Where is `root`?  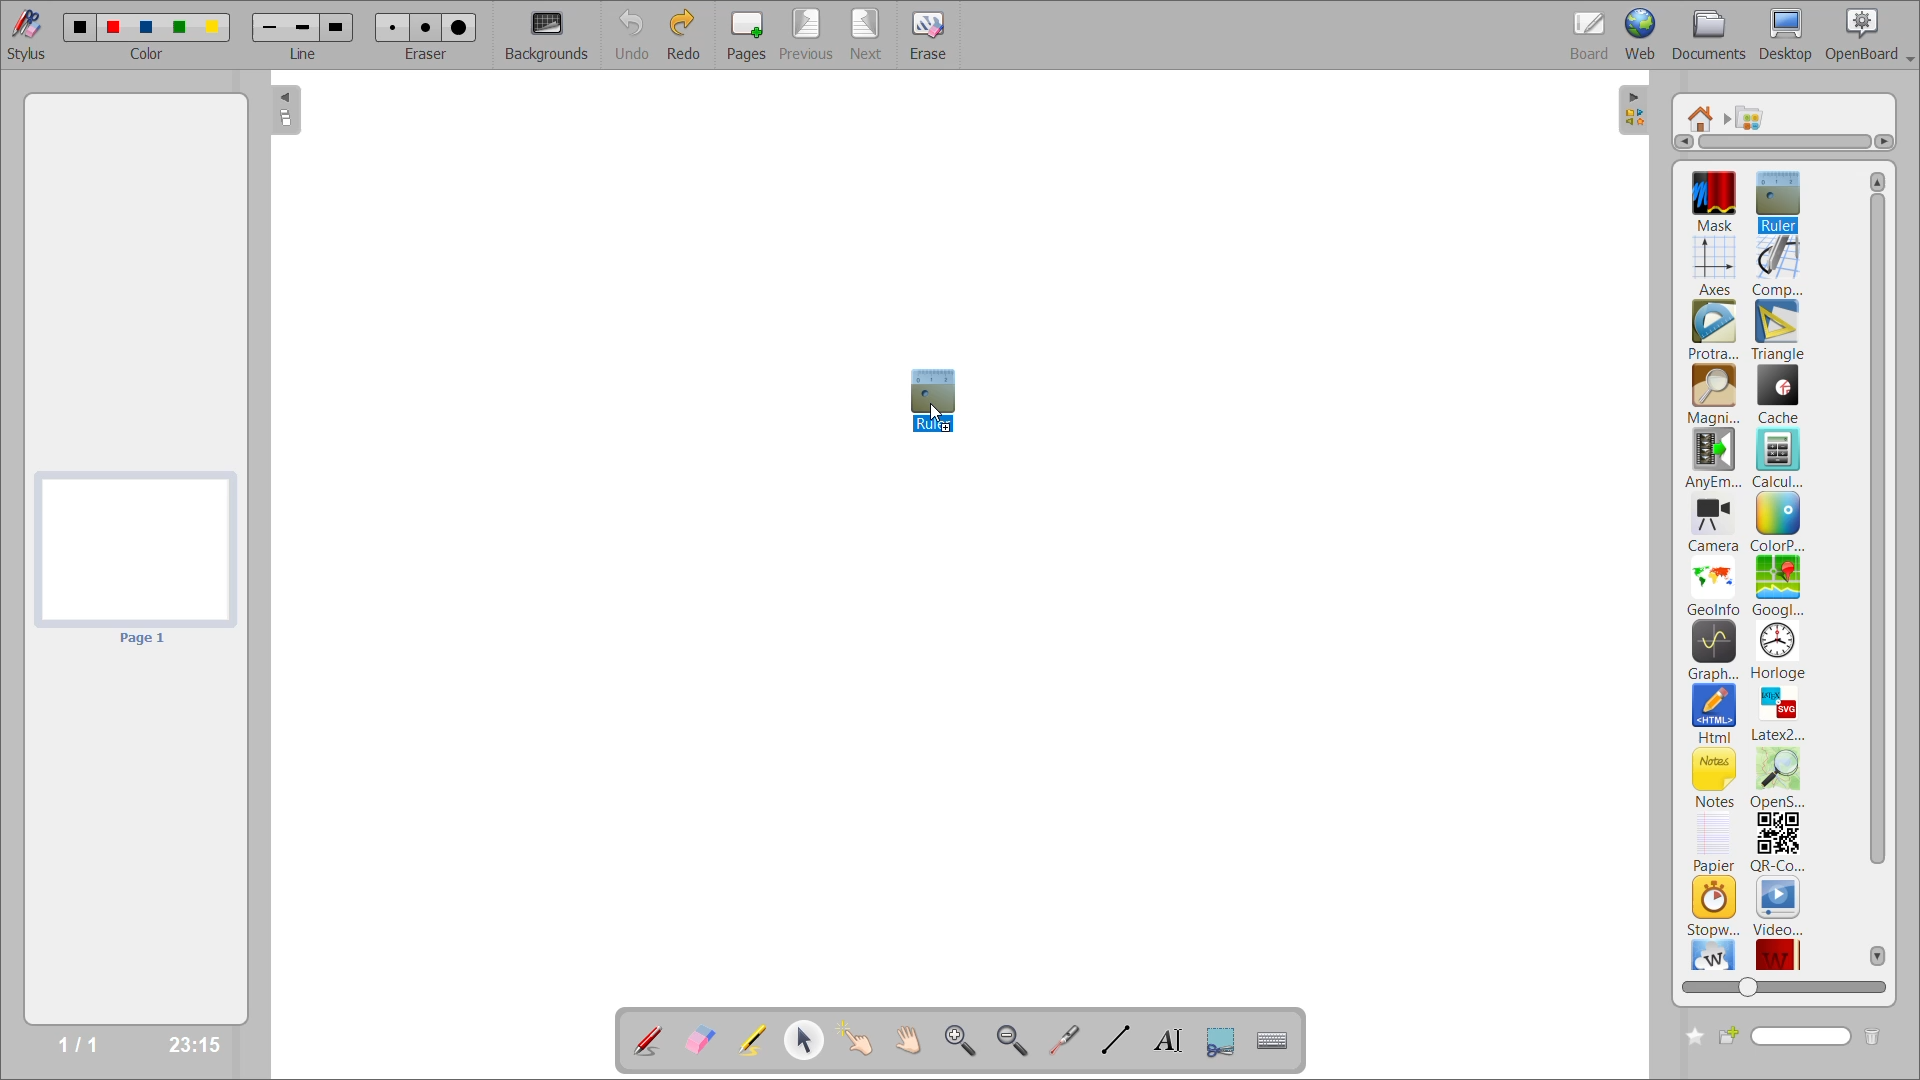 root is located at coordinates (1703, 118).